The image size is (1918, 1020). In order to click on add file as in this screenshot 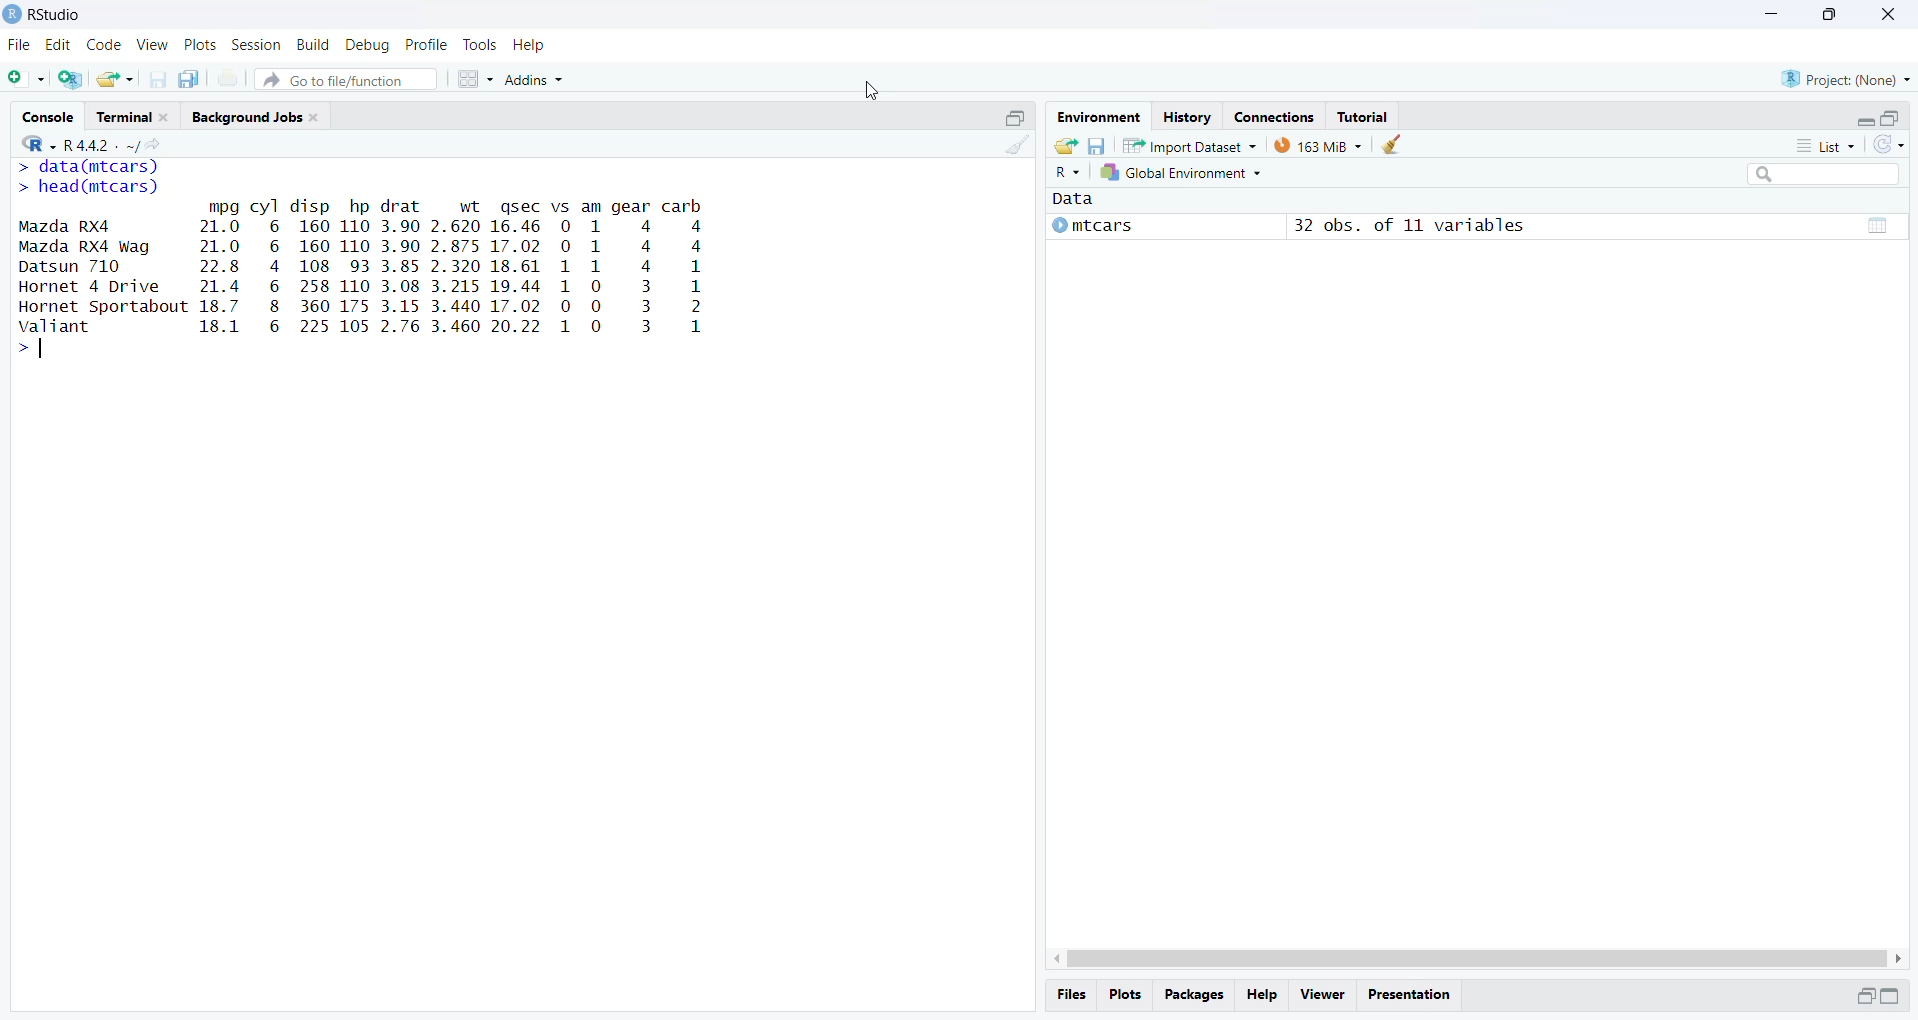, I will do `click(27, 78)`.